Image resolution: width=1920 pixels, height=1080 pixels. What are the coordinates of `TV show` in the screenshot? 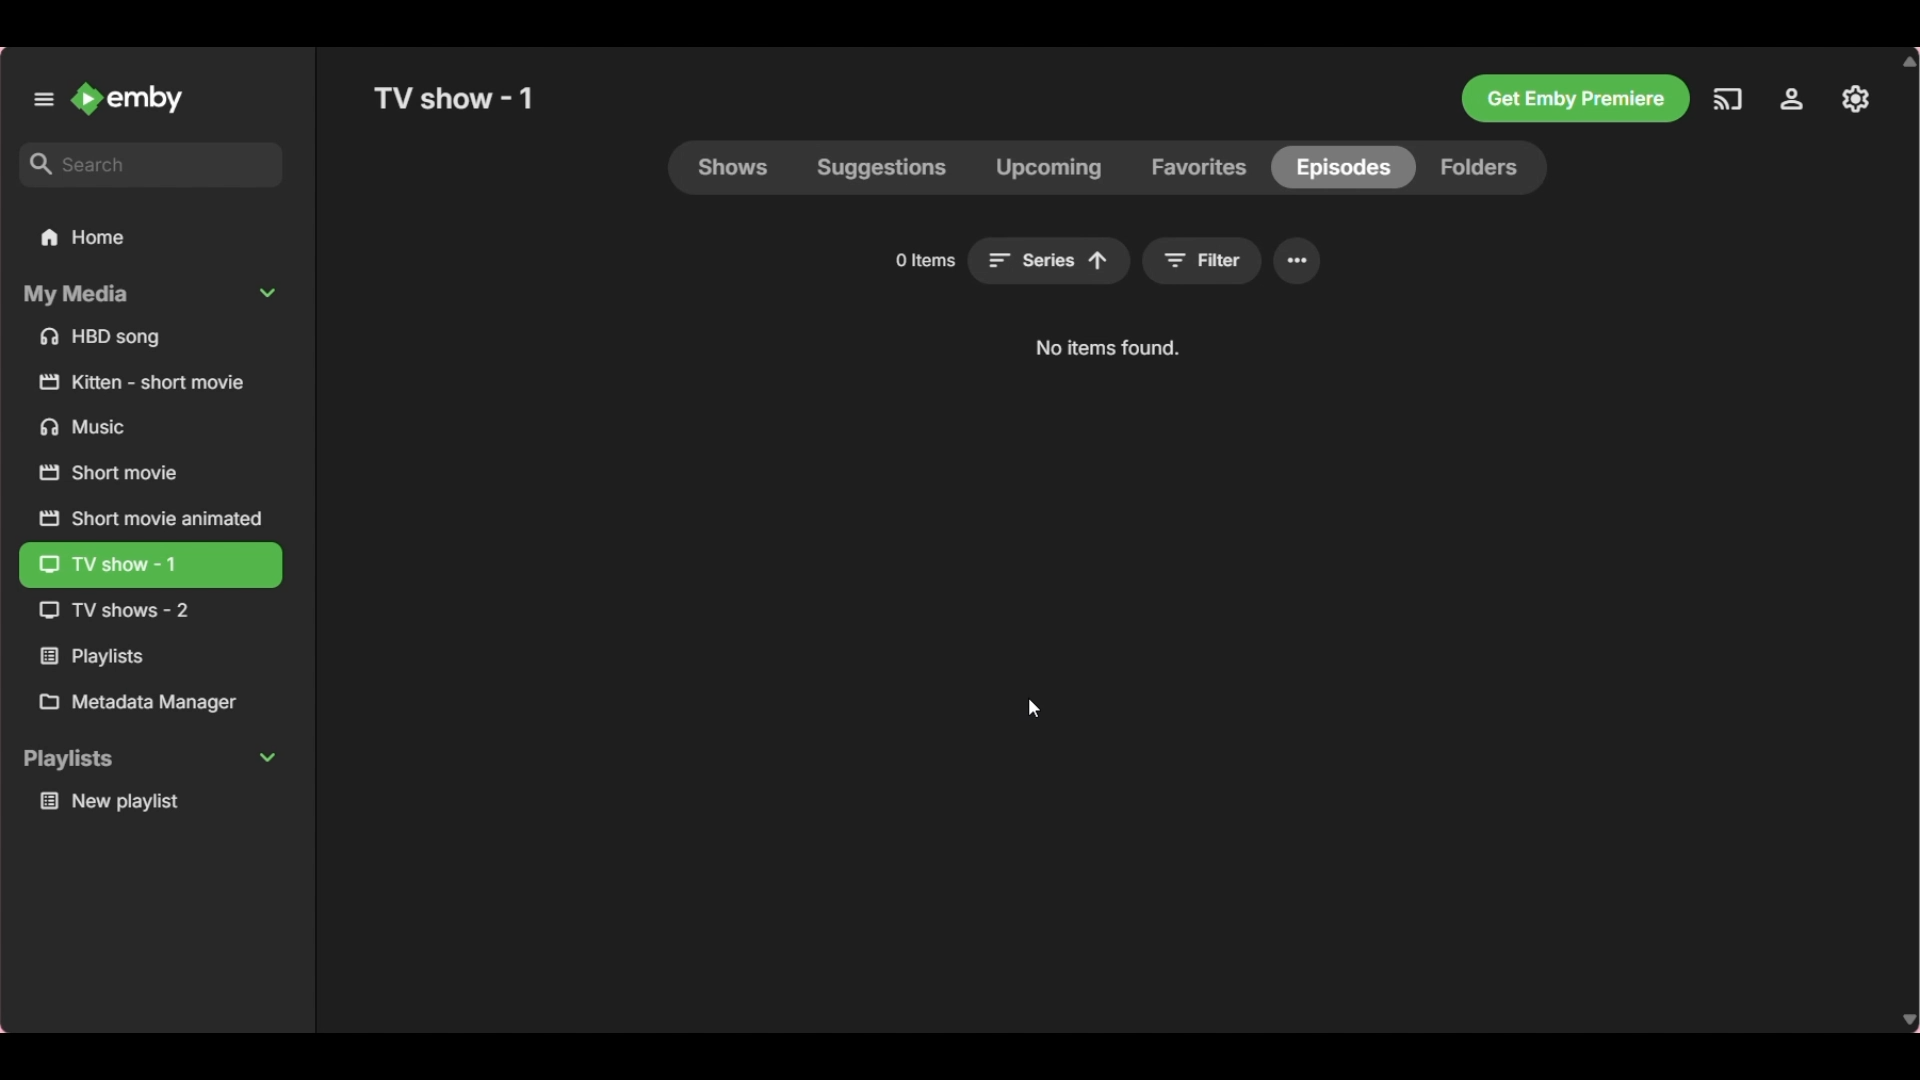 It's located at (146, 611).